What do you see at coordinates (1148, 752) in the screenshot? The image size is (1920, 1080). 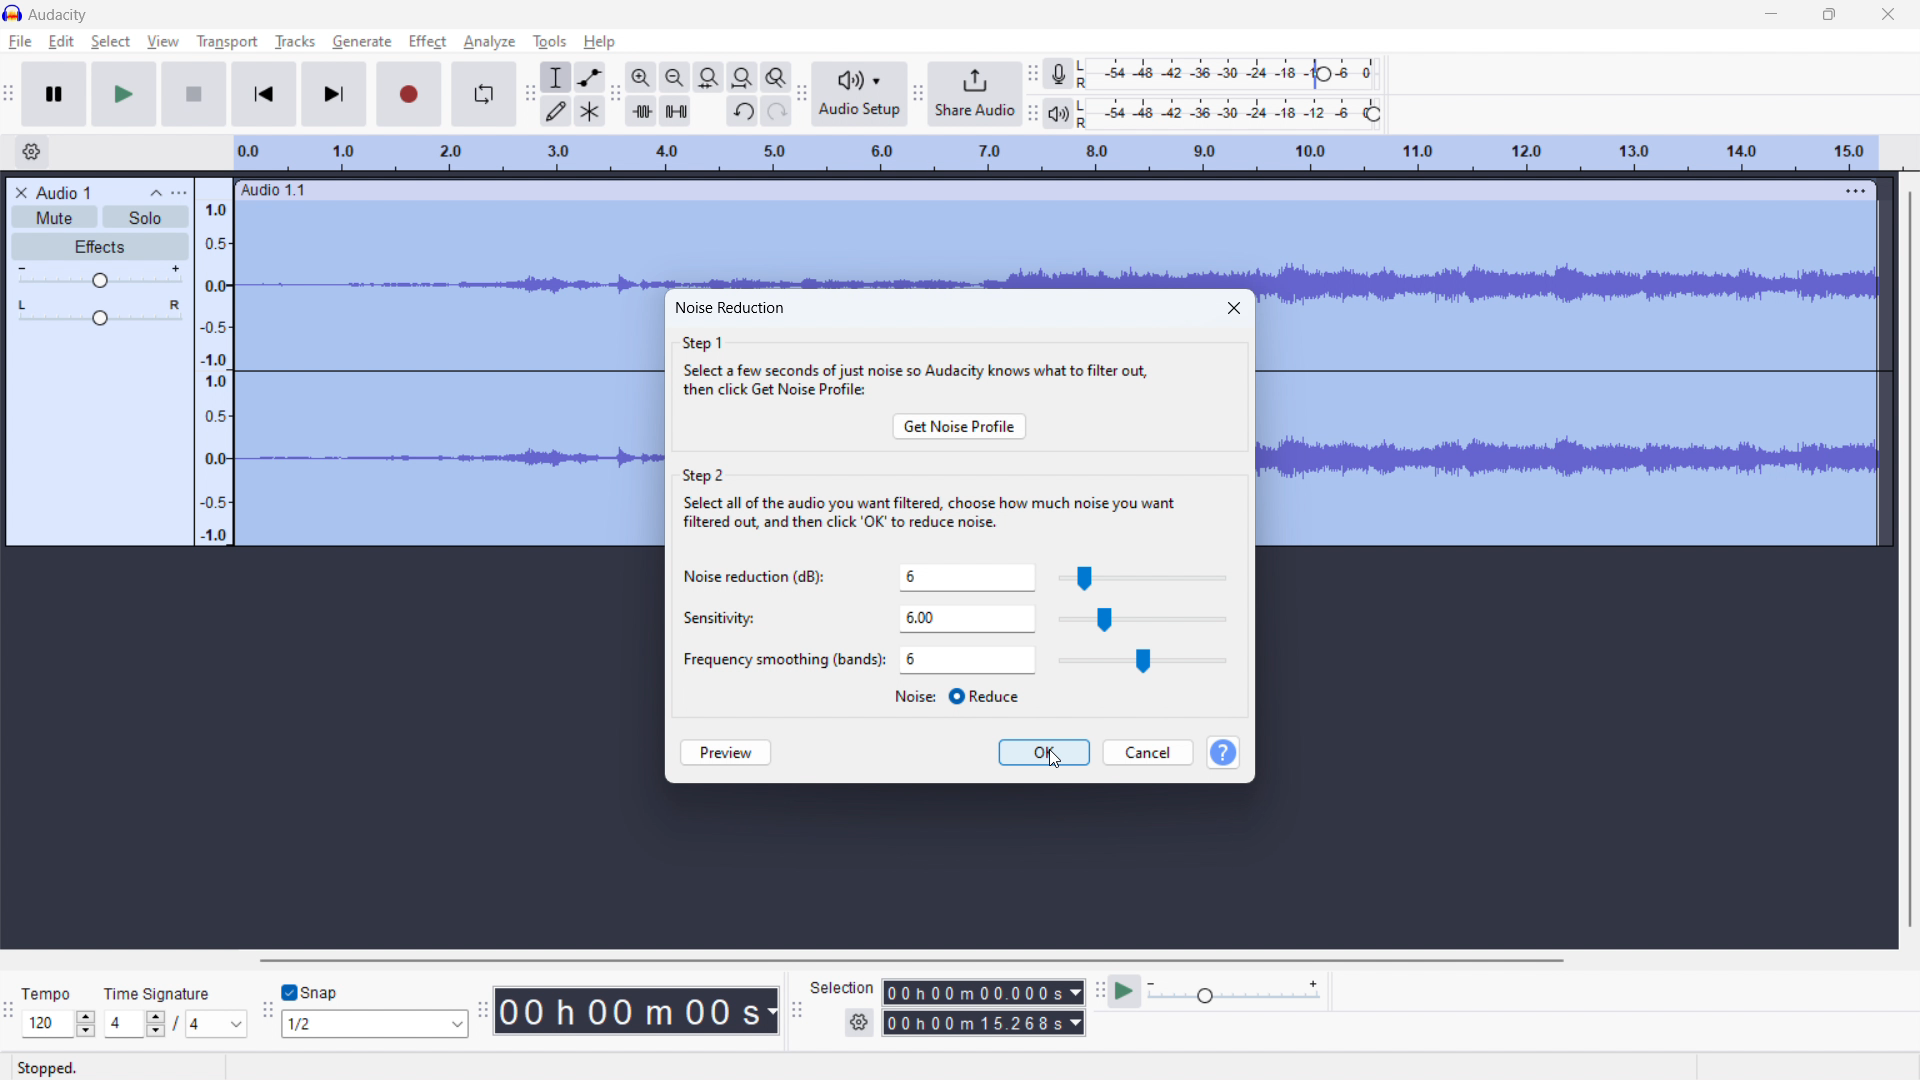 I see `cancel` at bounding box center [1148, 752].